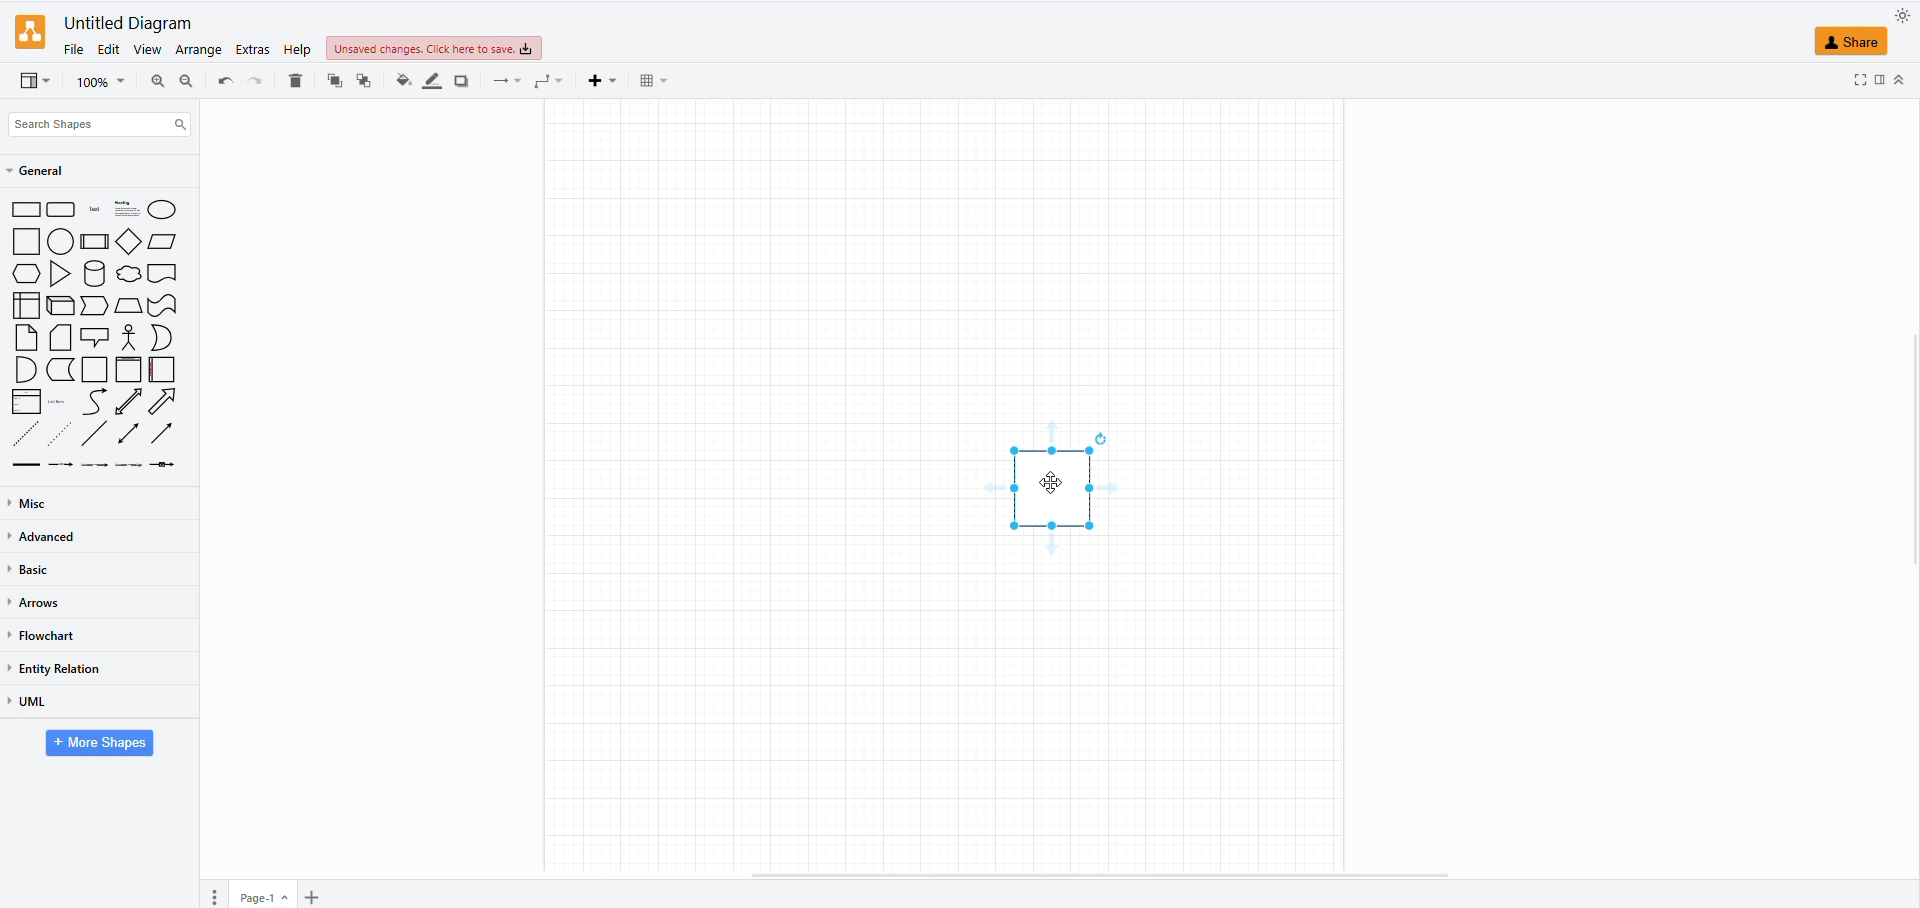  What do you see at coordinates (26, 243) in the screenshot?
I see `square` at bounding box center [26, 243].